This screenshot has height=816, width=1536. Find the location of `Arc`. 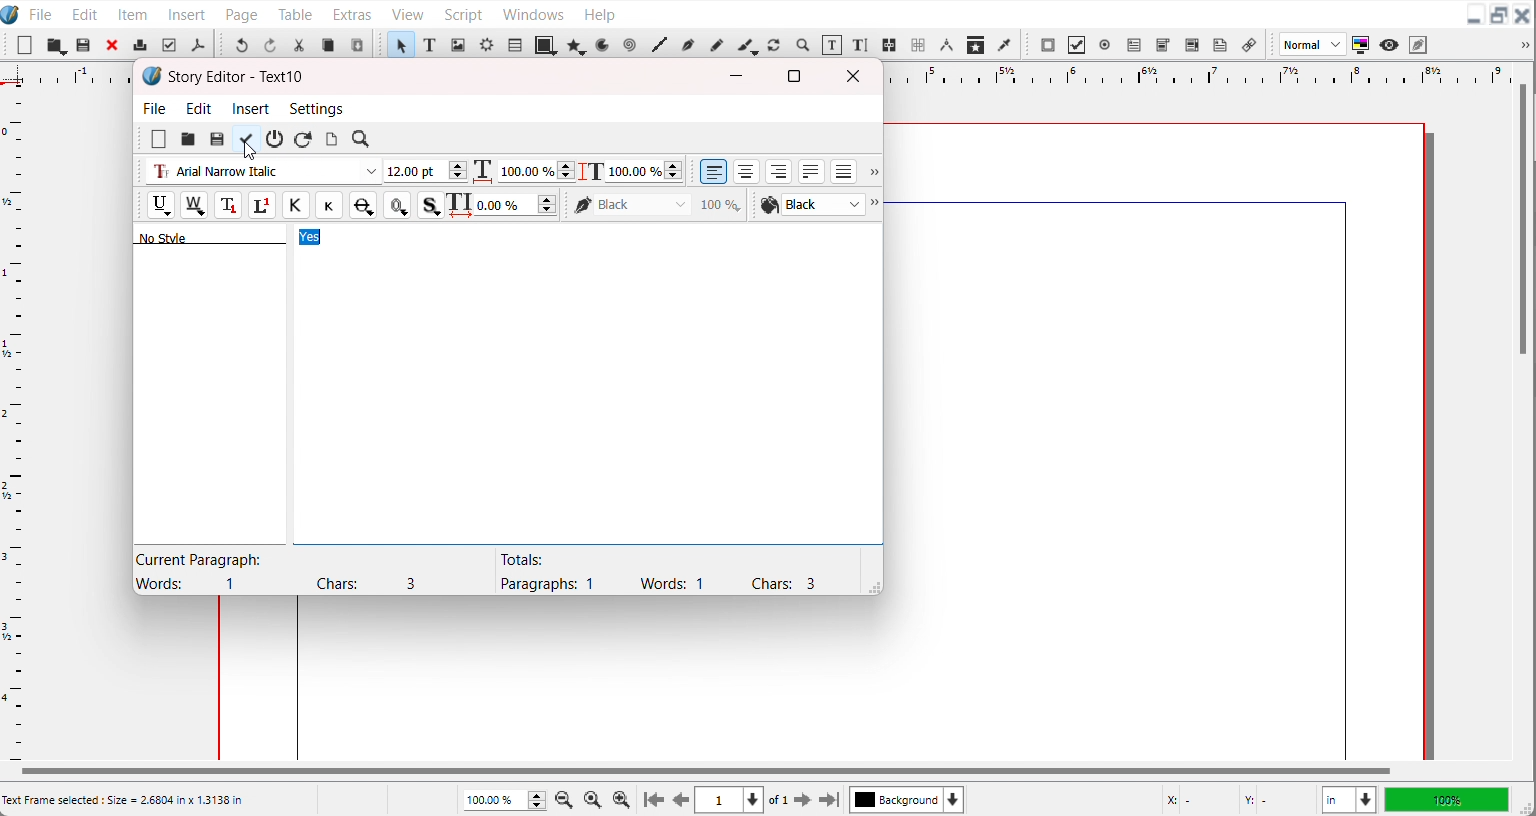

Arc is located at coordinates (604, 44).